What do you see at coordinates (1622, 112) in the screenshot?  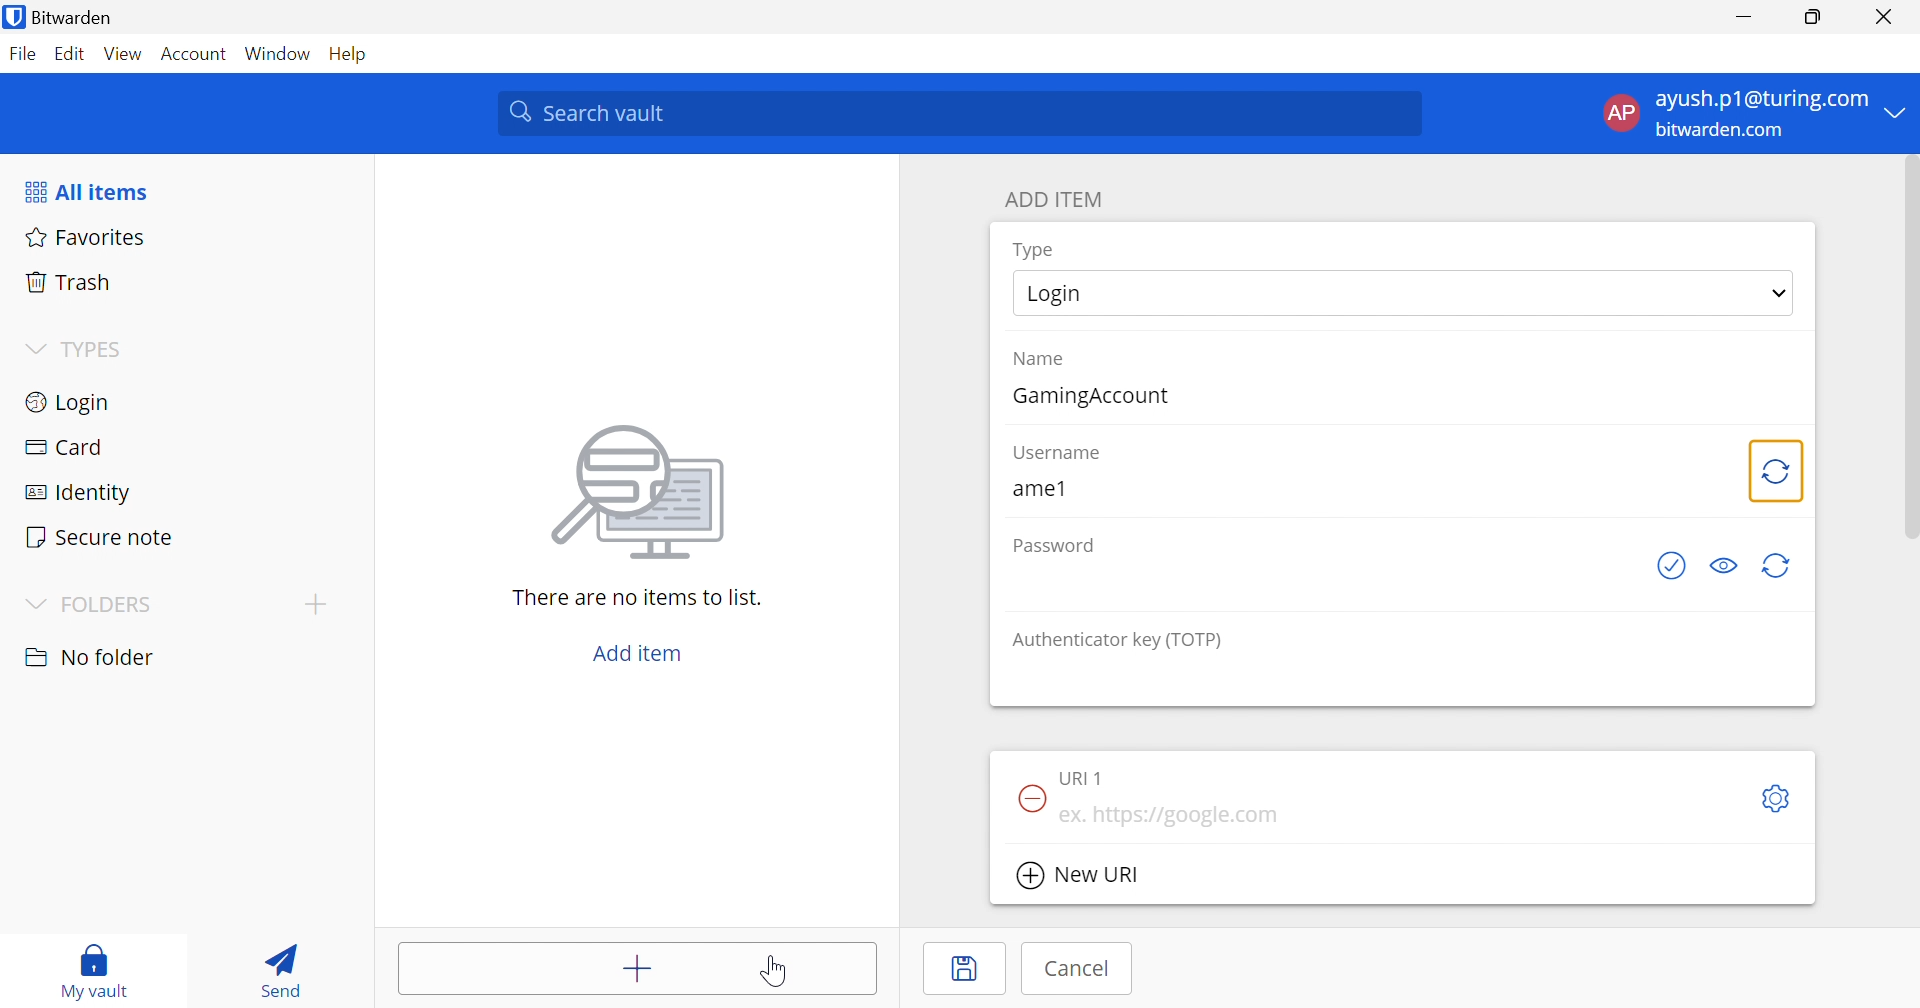 I see `AP` at bounding box center [1622, 112].